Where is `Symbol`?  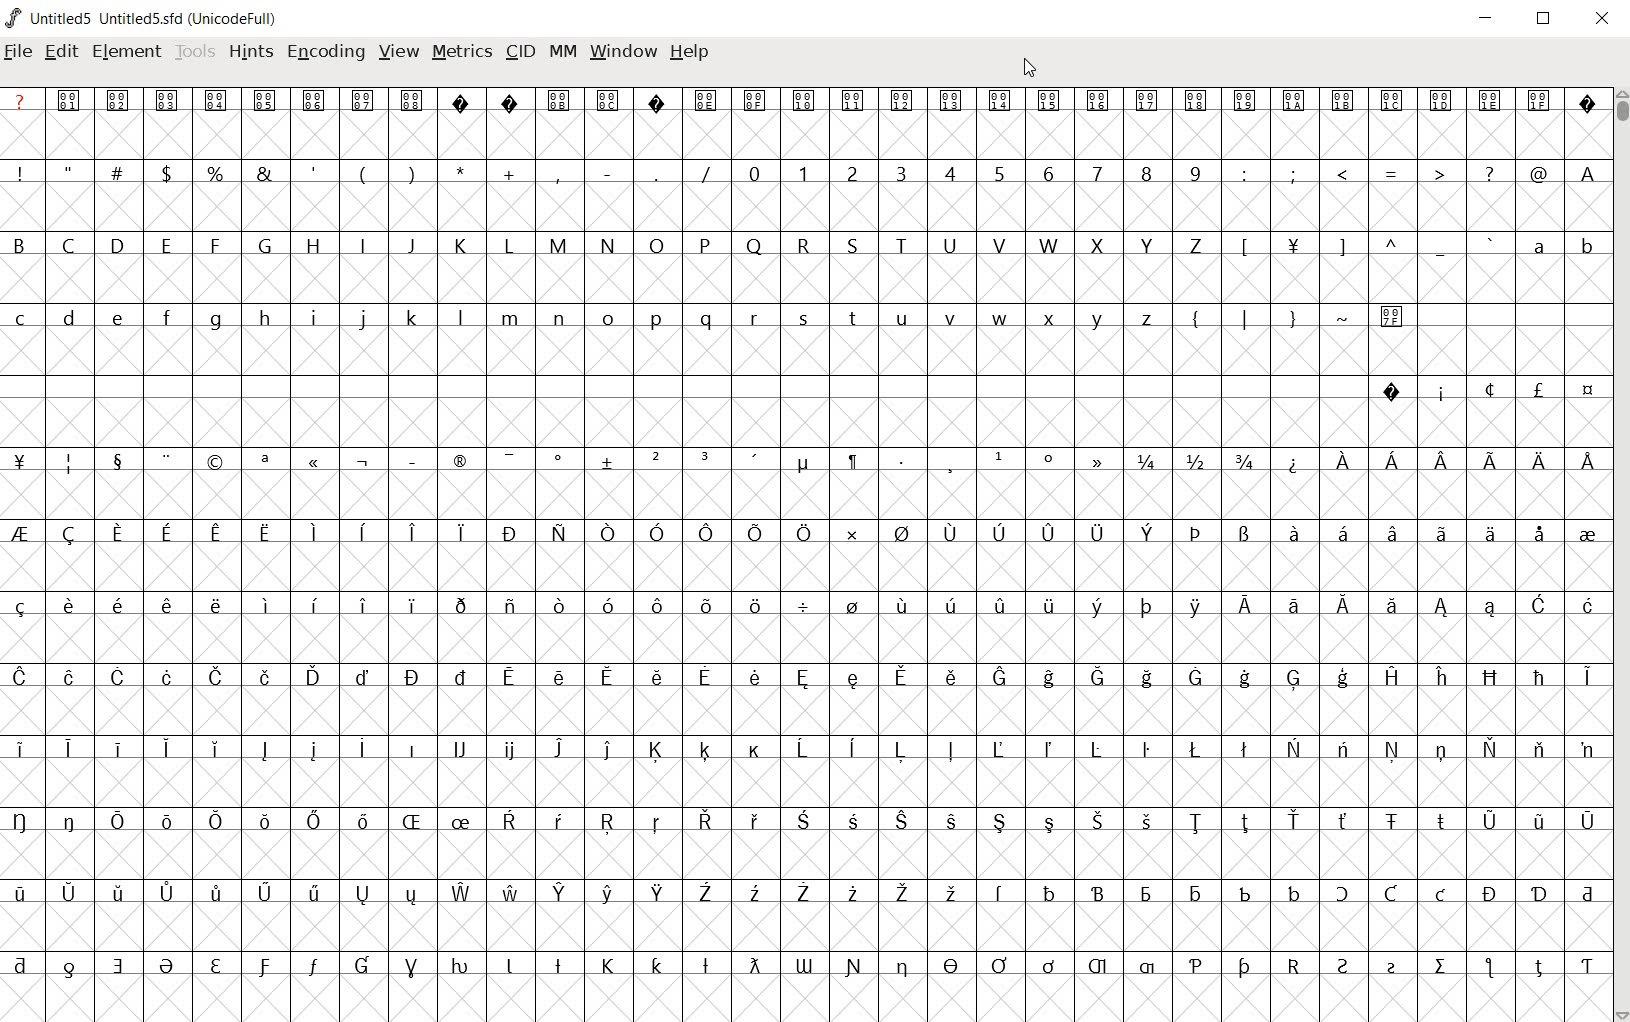
Symbol is located at coordinates (999, 677).